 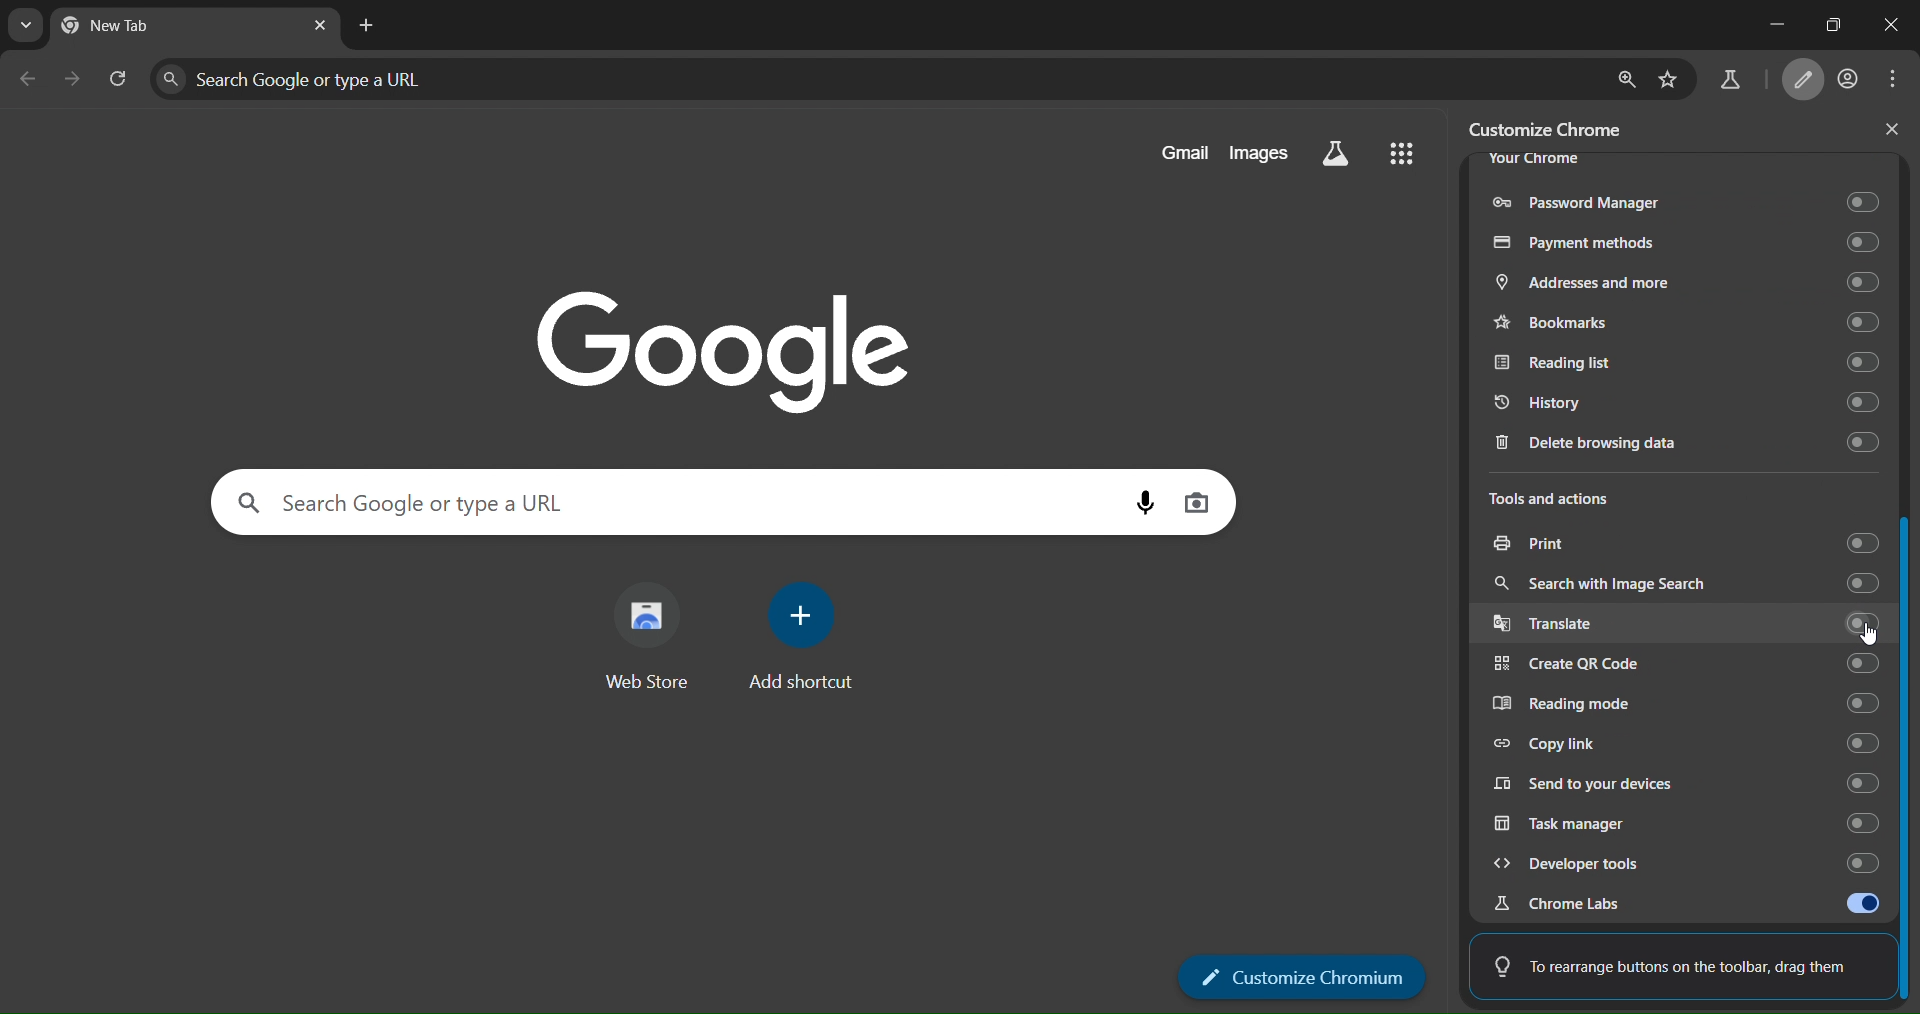 What do you see at coordinates (1685, 540) in the screenshot?
I see `print` at bounding box center [1685, 540].